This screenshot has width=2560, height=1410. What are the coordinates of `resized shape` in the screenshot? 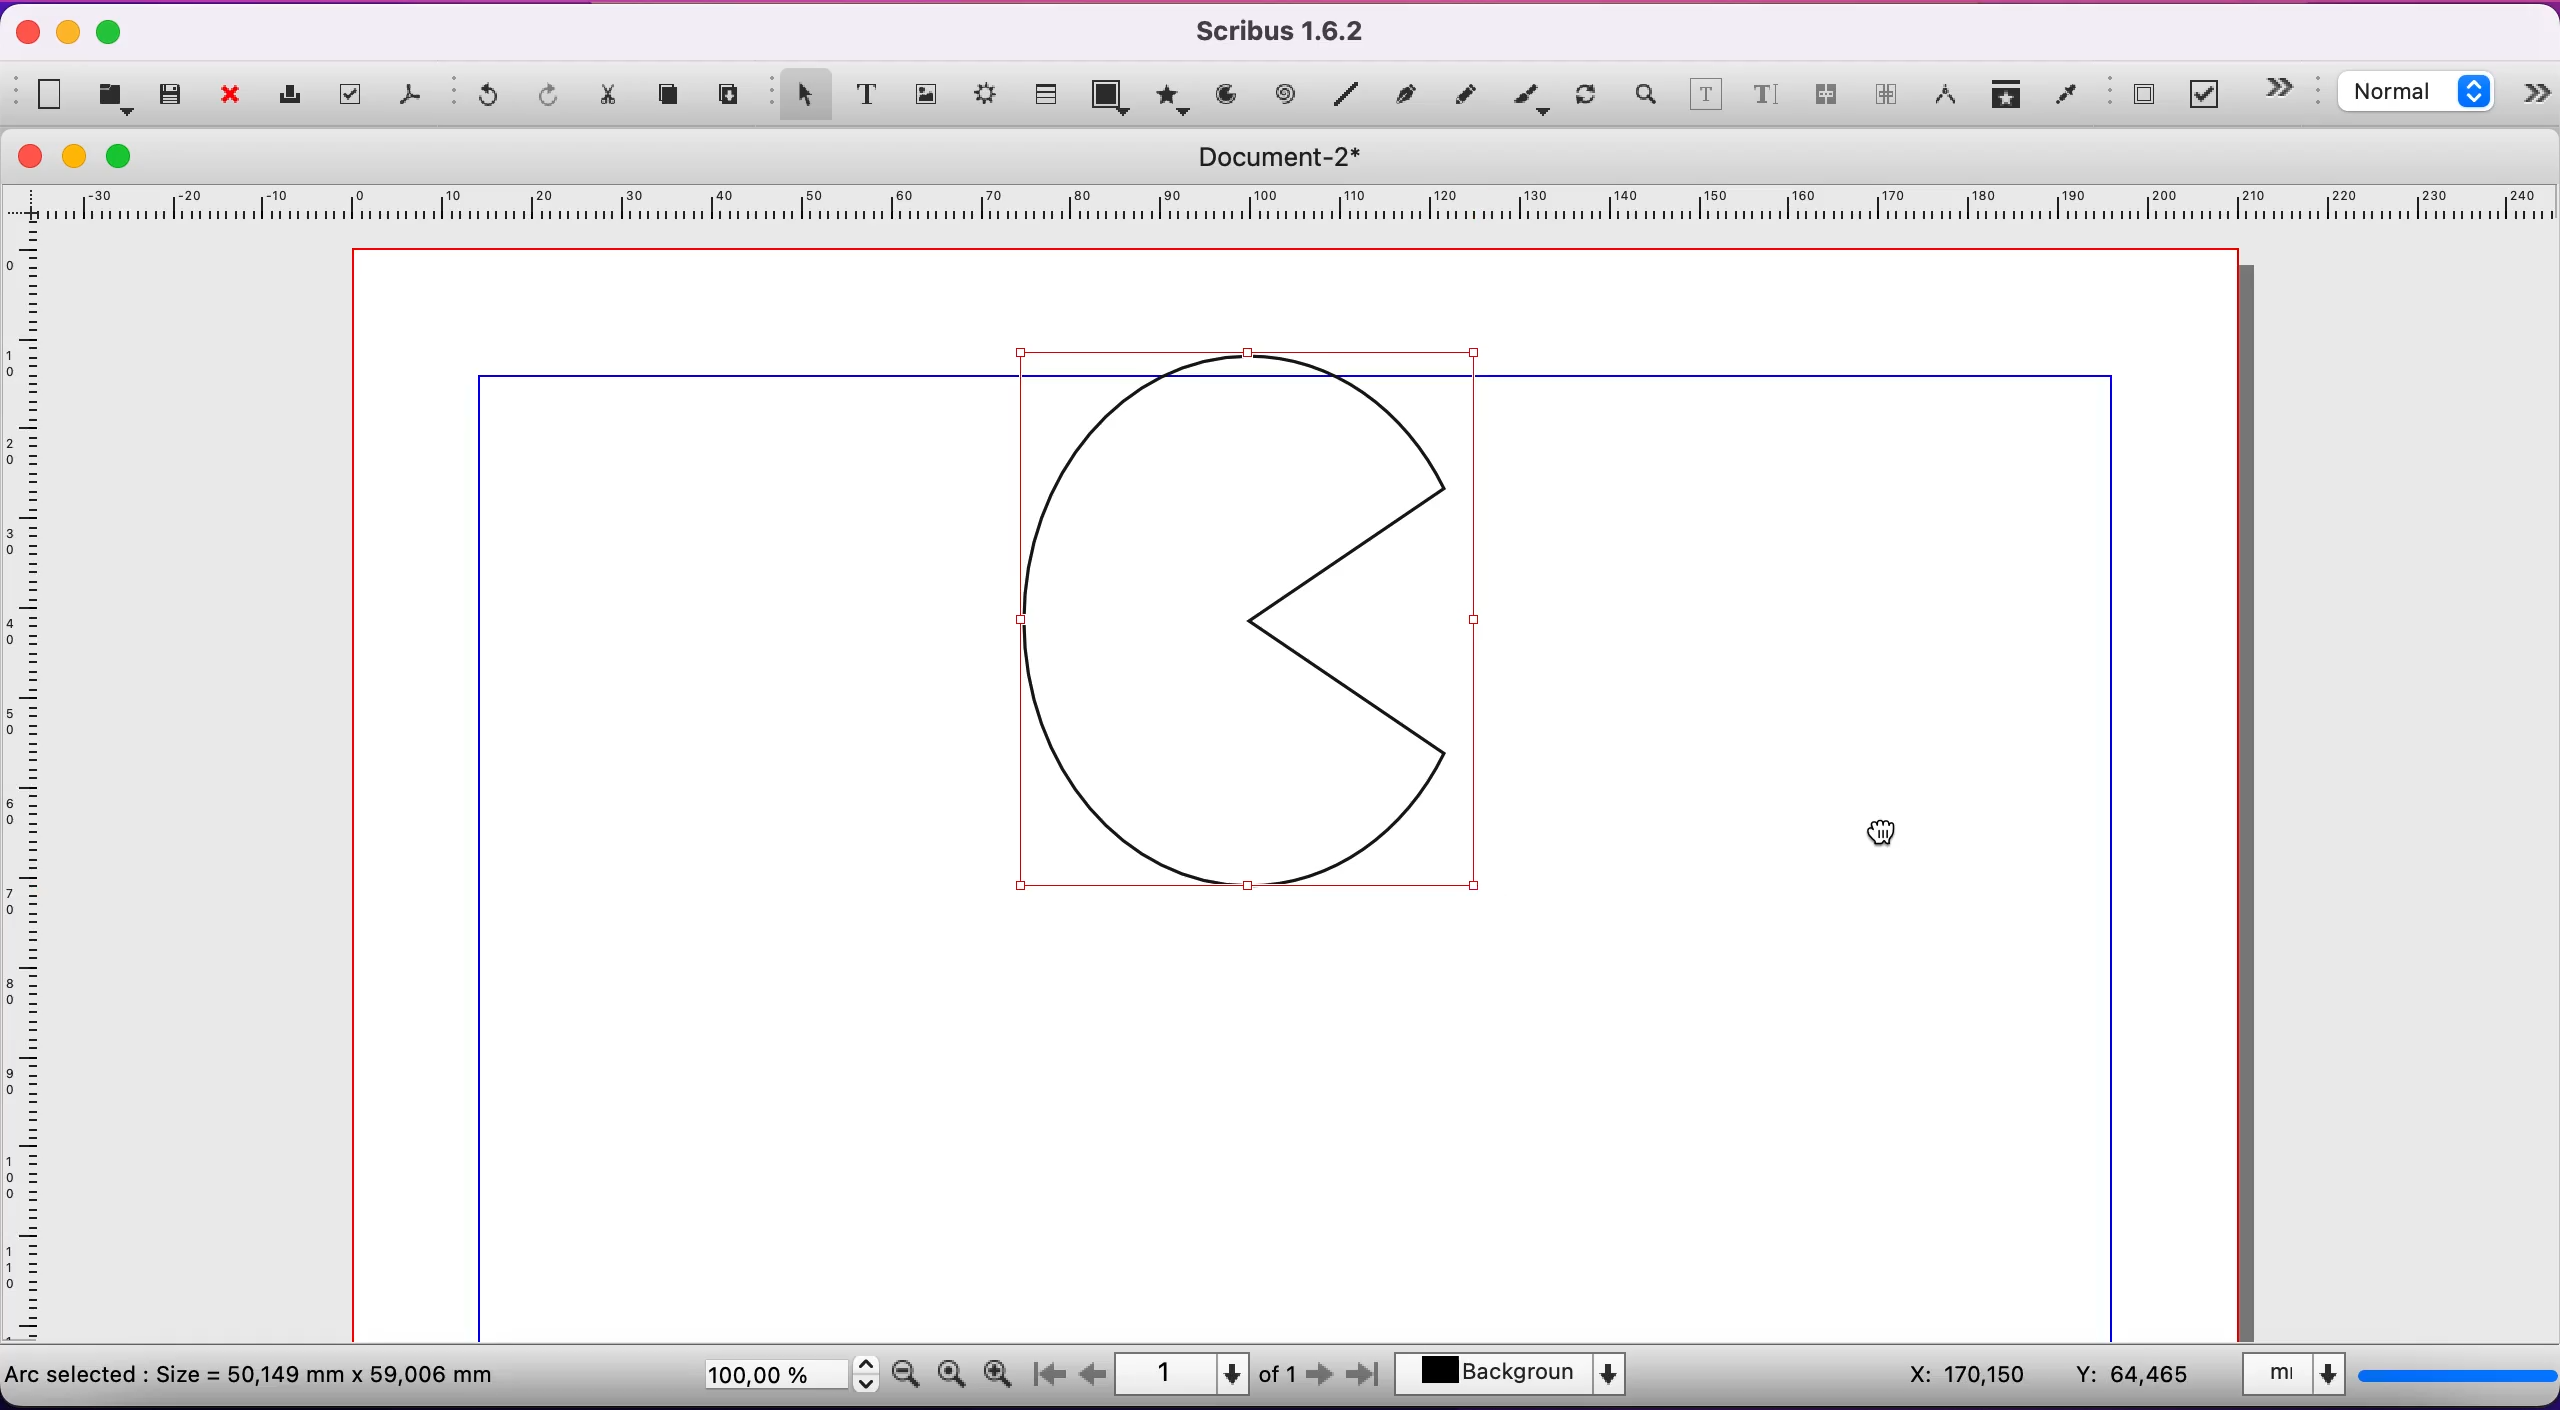 It's located at (1294, 636).